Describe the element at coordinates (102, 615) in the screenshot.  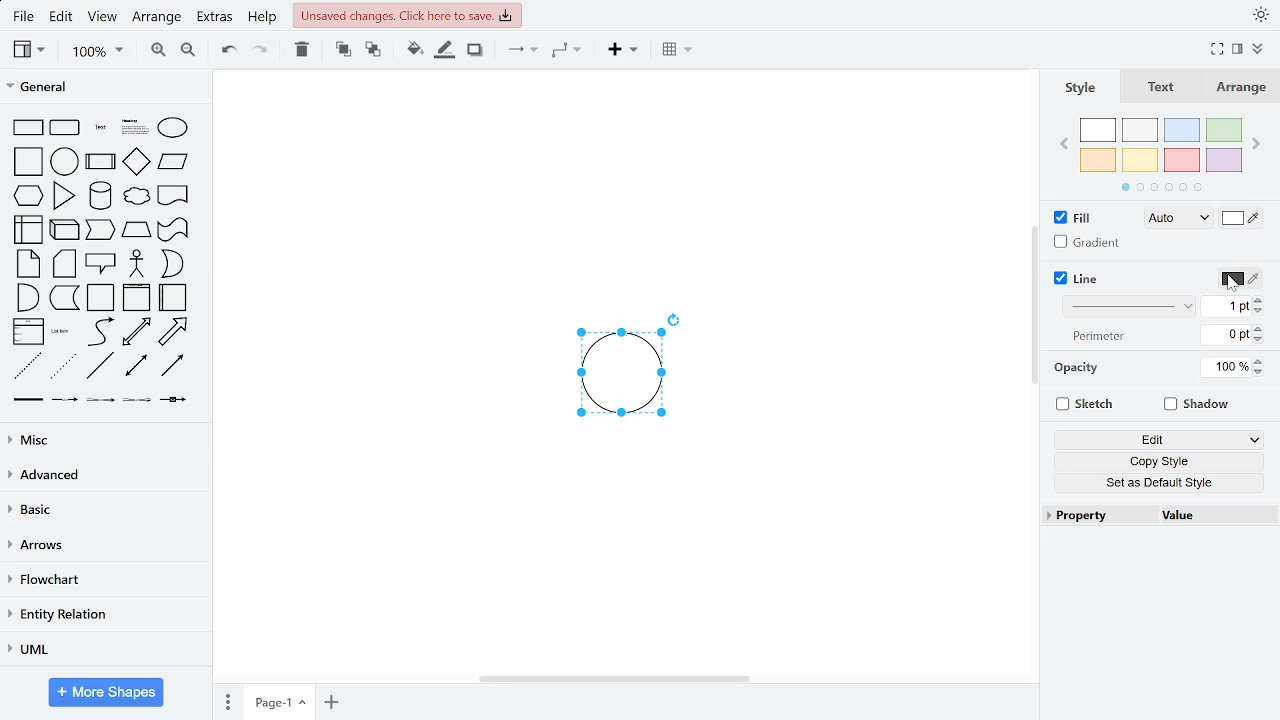
I see `entity relation` at that location.